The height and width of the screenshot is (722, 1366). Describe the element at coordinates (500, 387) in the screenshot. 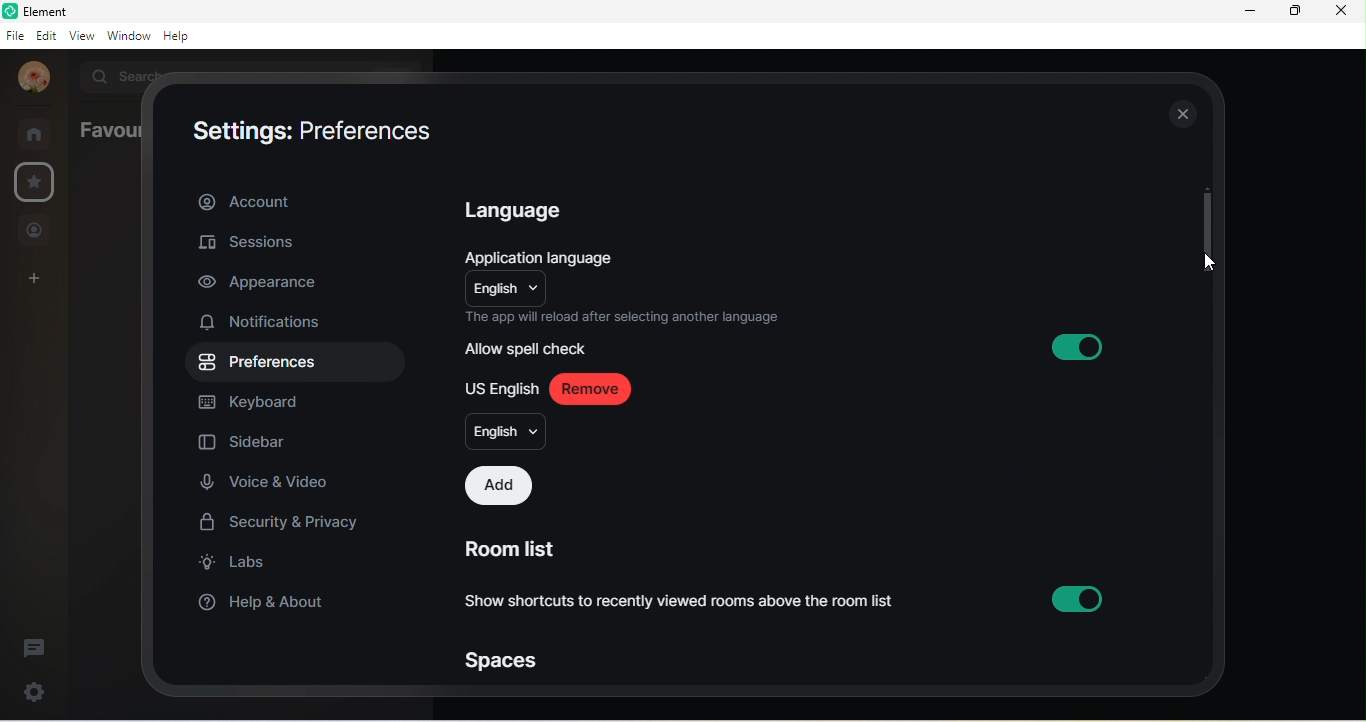

I see `us english` at that location.